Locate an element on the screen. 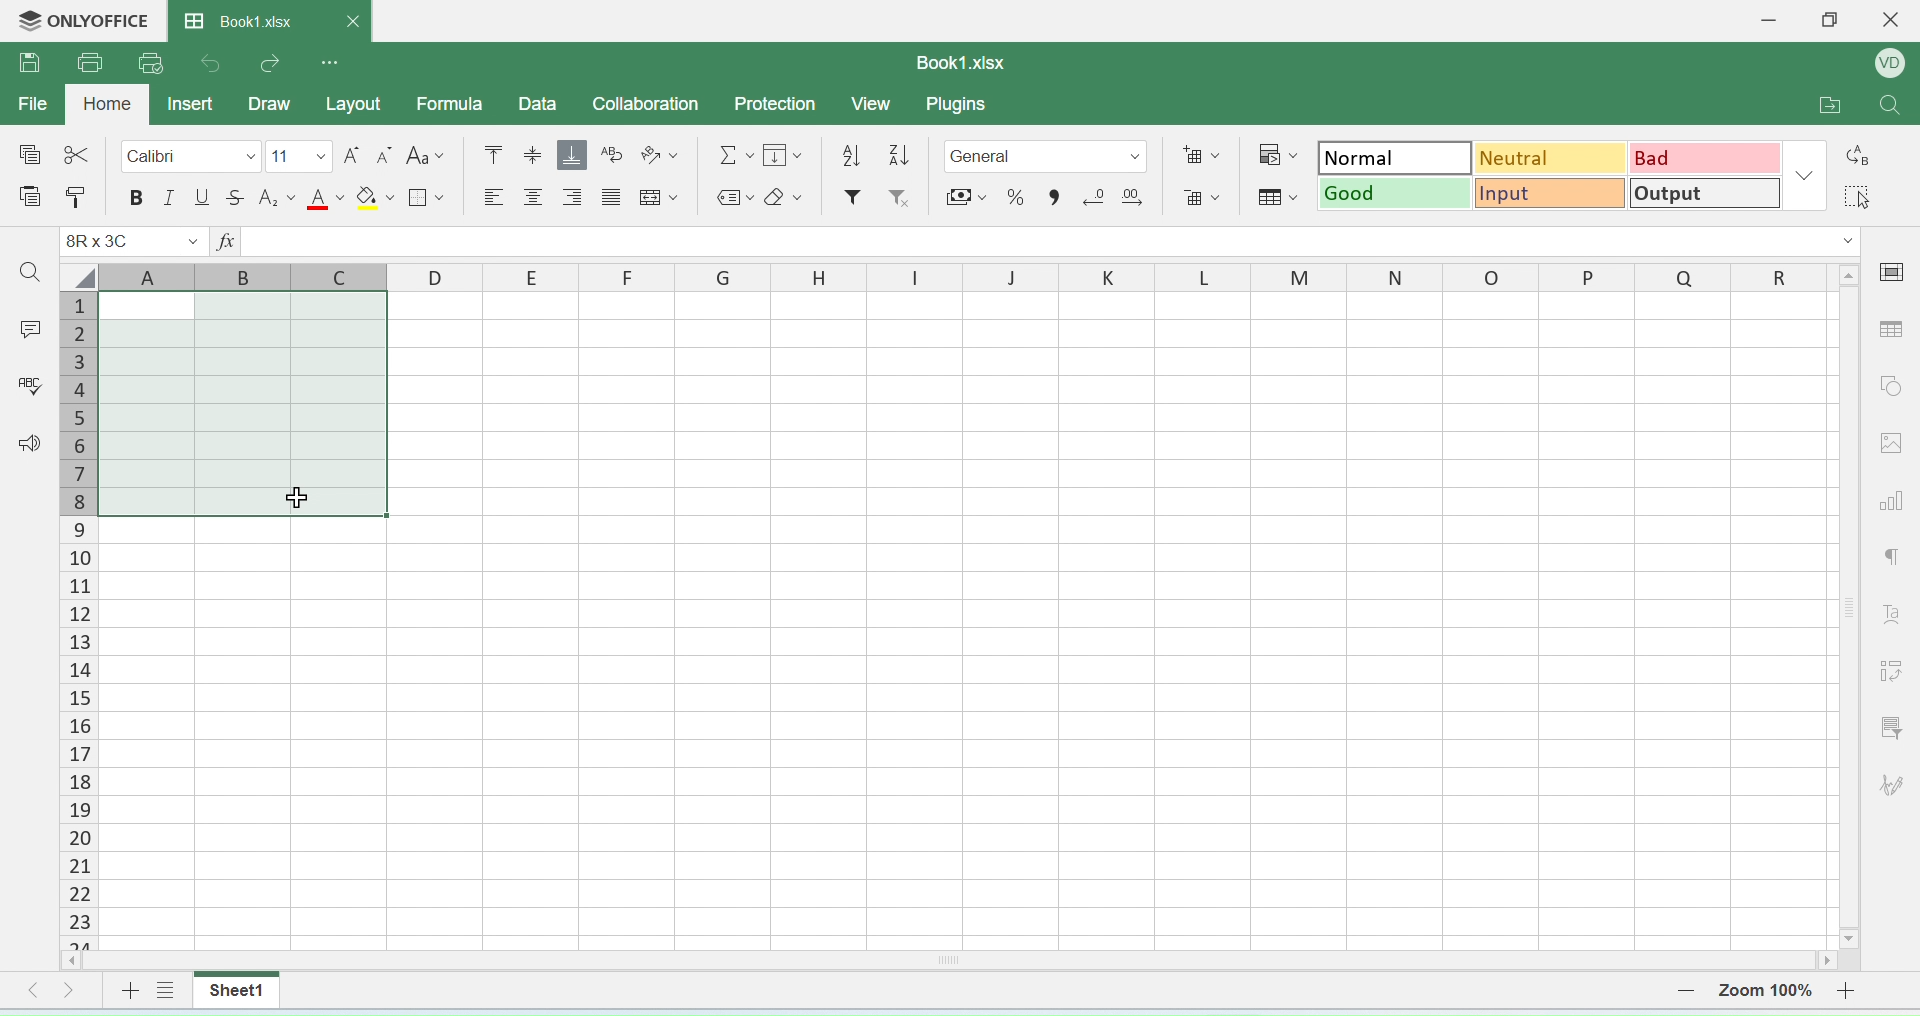 The height and width of the screenshot is (1016, 1920). wrap text is located at coordinates (612, 154).